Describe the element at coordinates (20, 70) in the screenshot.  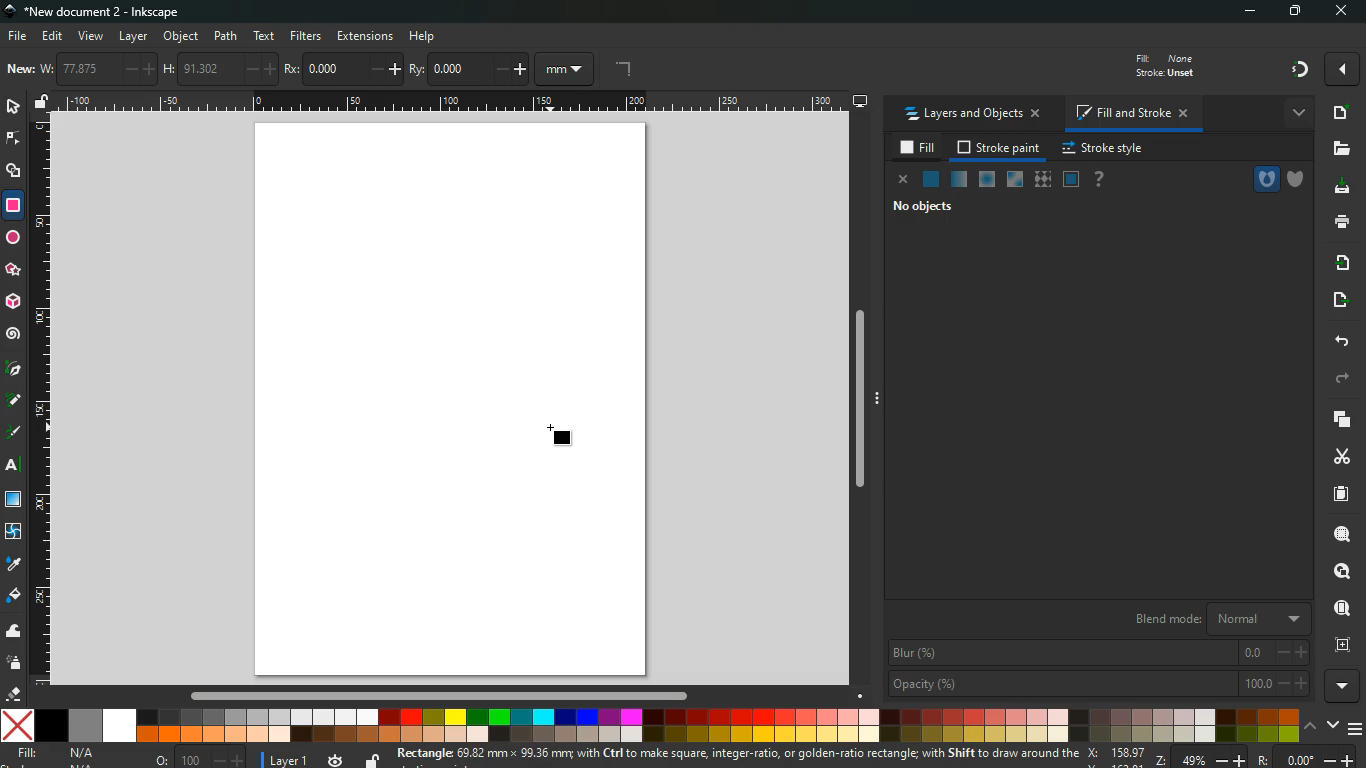
I see `new` at that location.